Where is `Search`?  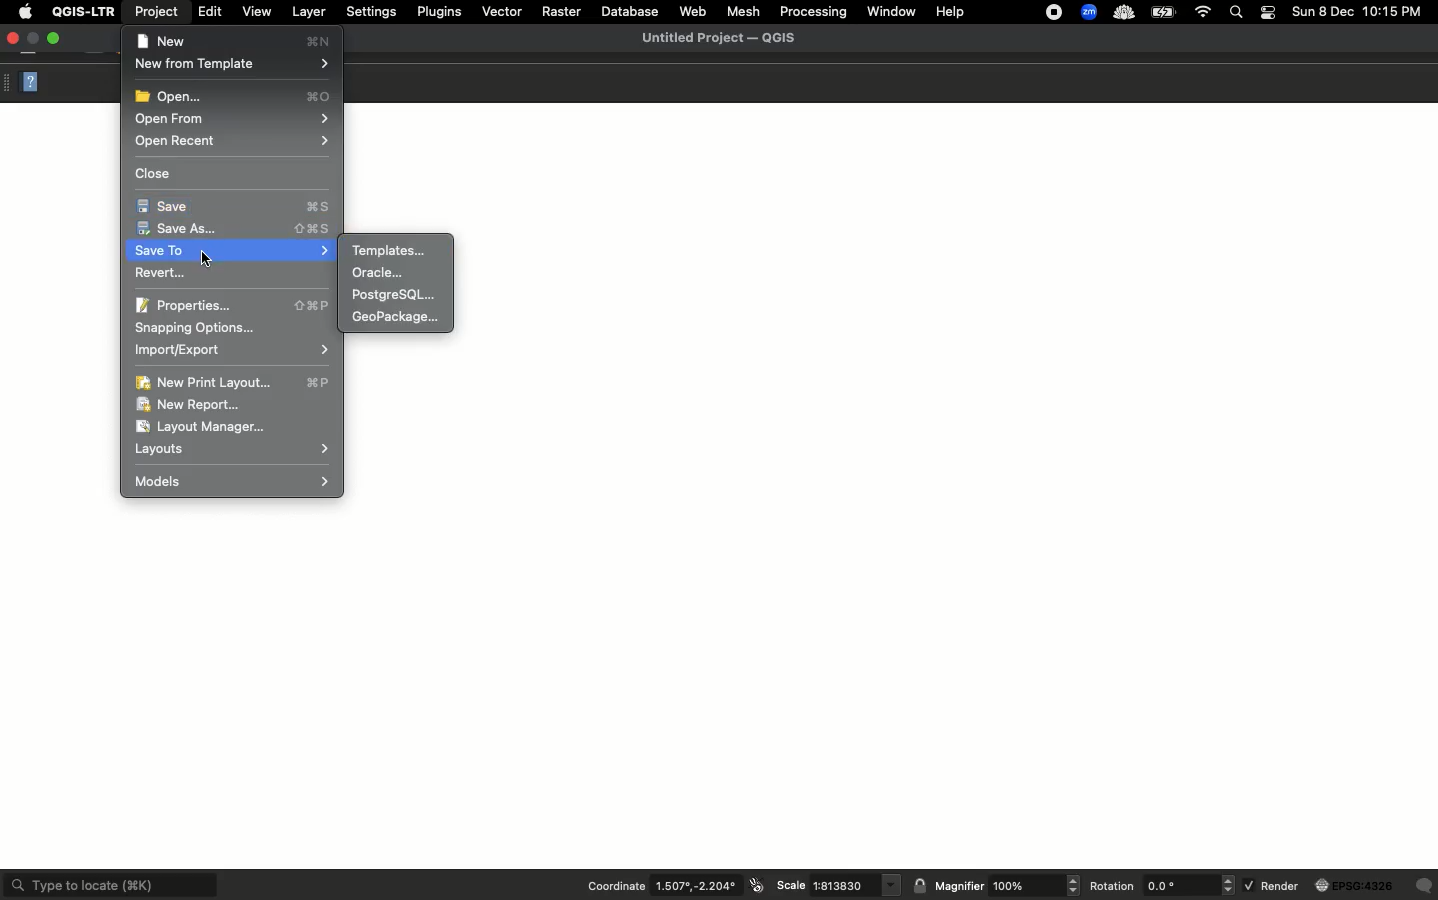
Search is located at coordinates (1238, 13).